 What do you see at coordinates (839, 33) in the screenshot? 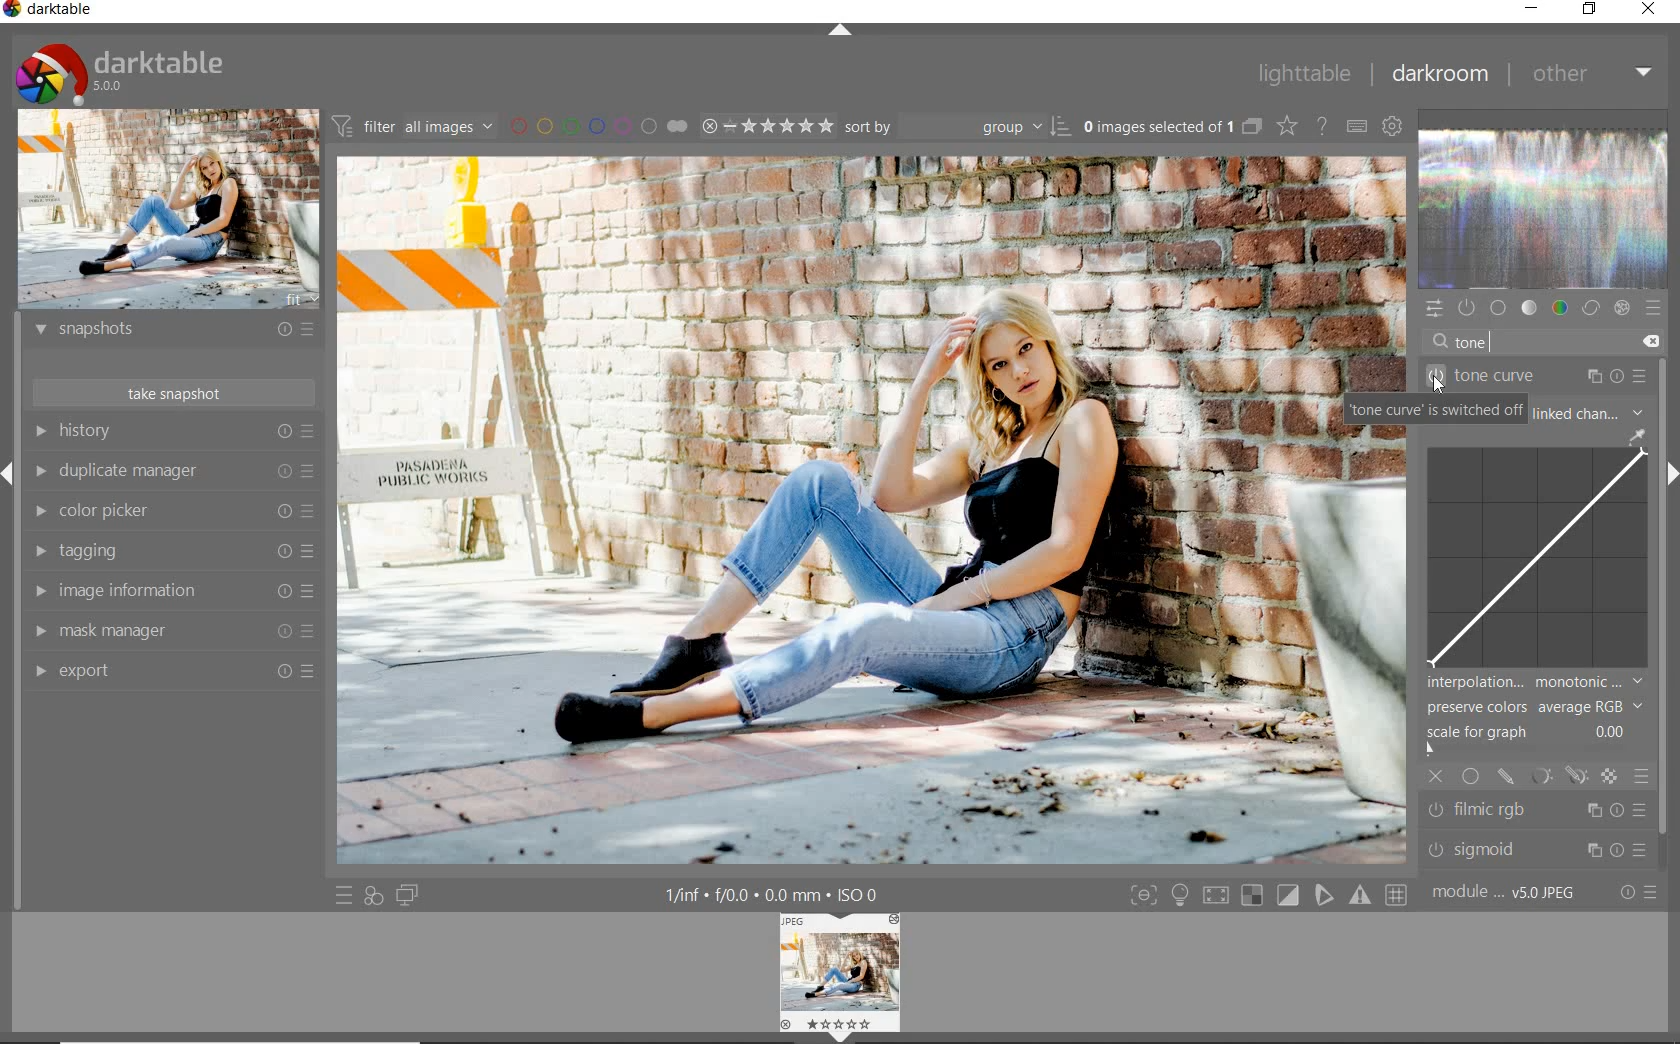
I see `expand/collapse` at bounding box center [839, 33].